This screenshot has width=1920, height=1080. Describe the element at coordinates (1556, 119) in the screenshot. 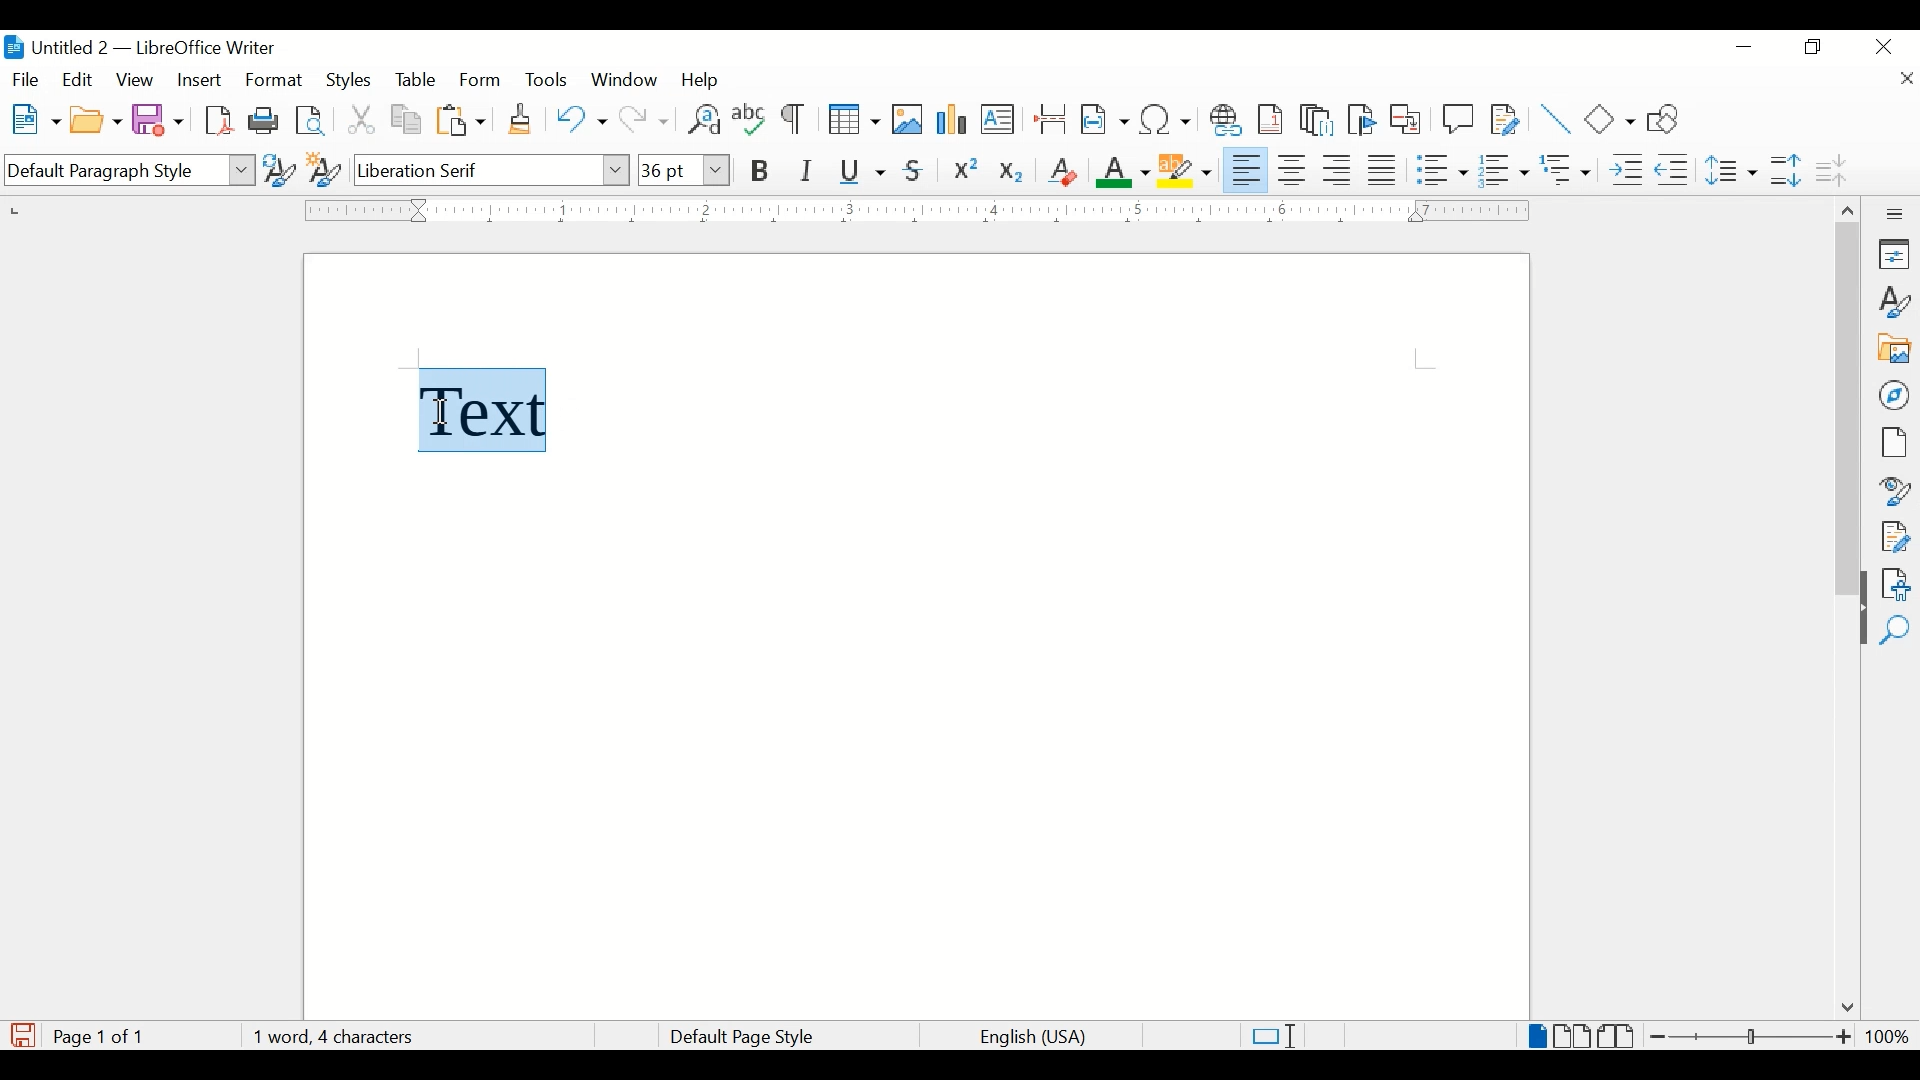

I see `insert line` at that location.